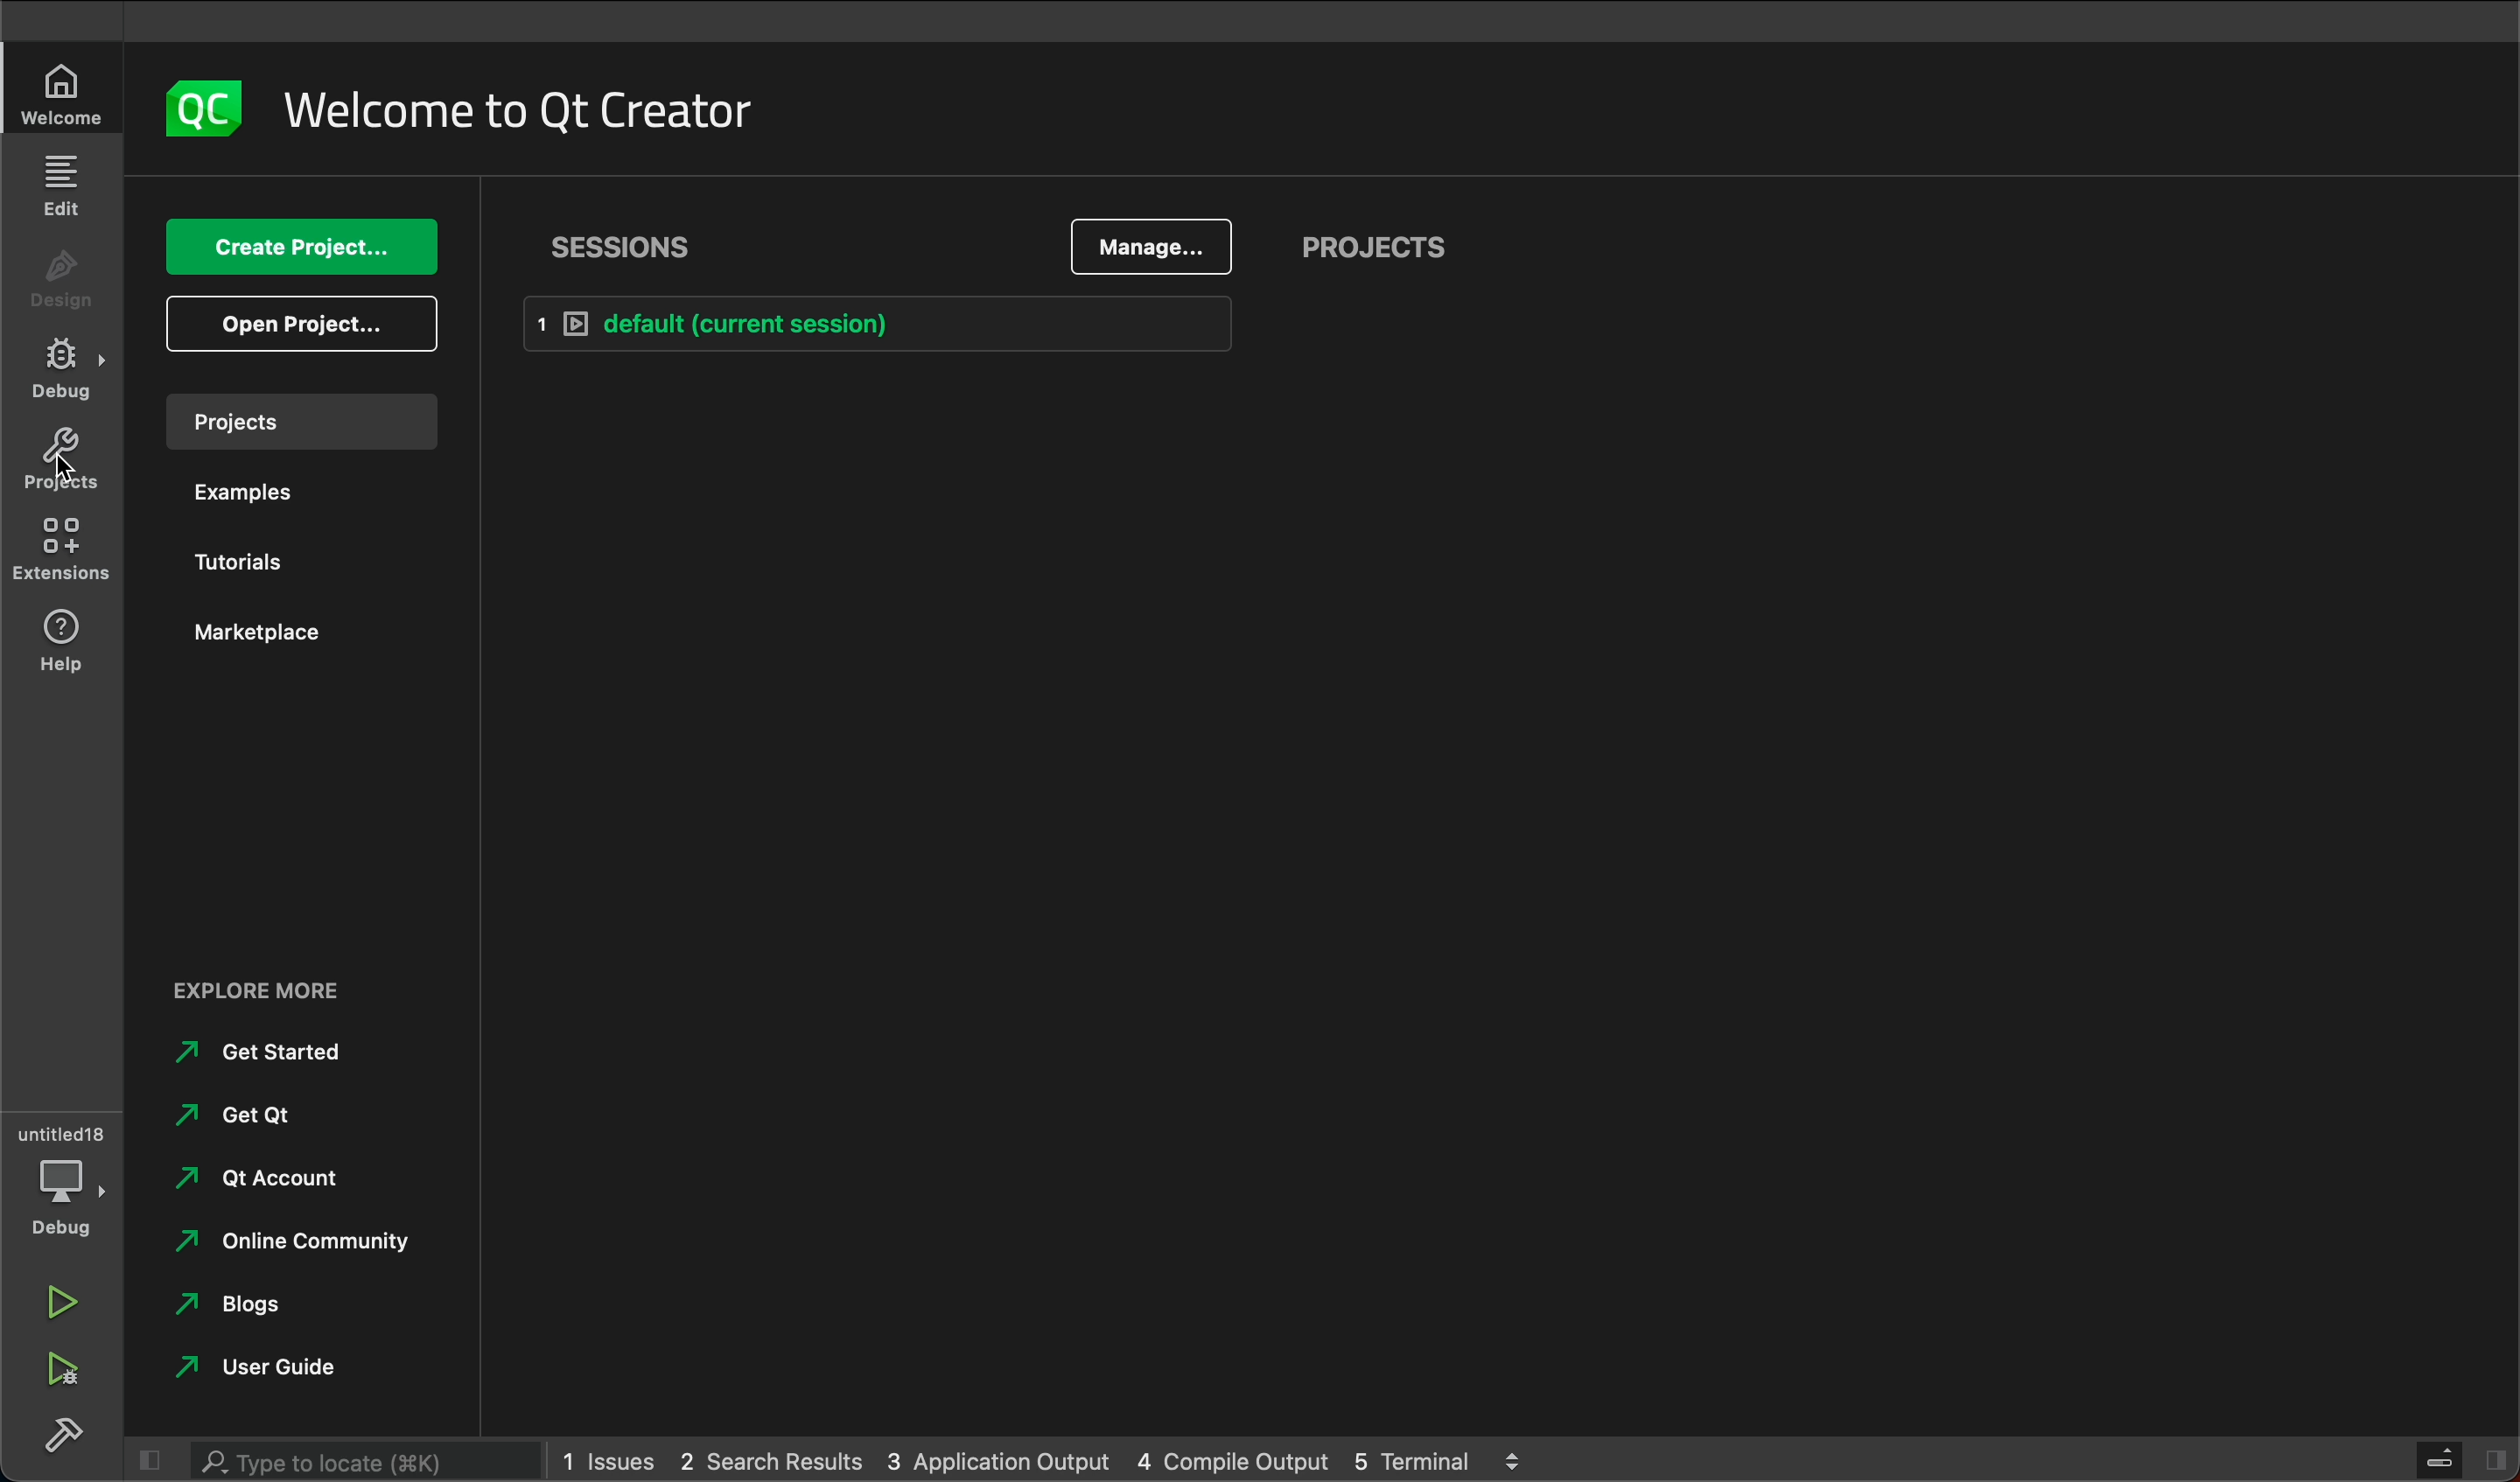 This screenshot has height=1482, width=2520. Describe the element at coordinates (248, 565) in the screenshot. I see `tutorials` at that location.